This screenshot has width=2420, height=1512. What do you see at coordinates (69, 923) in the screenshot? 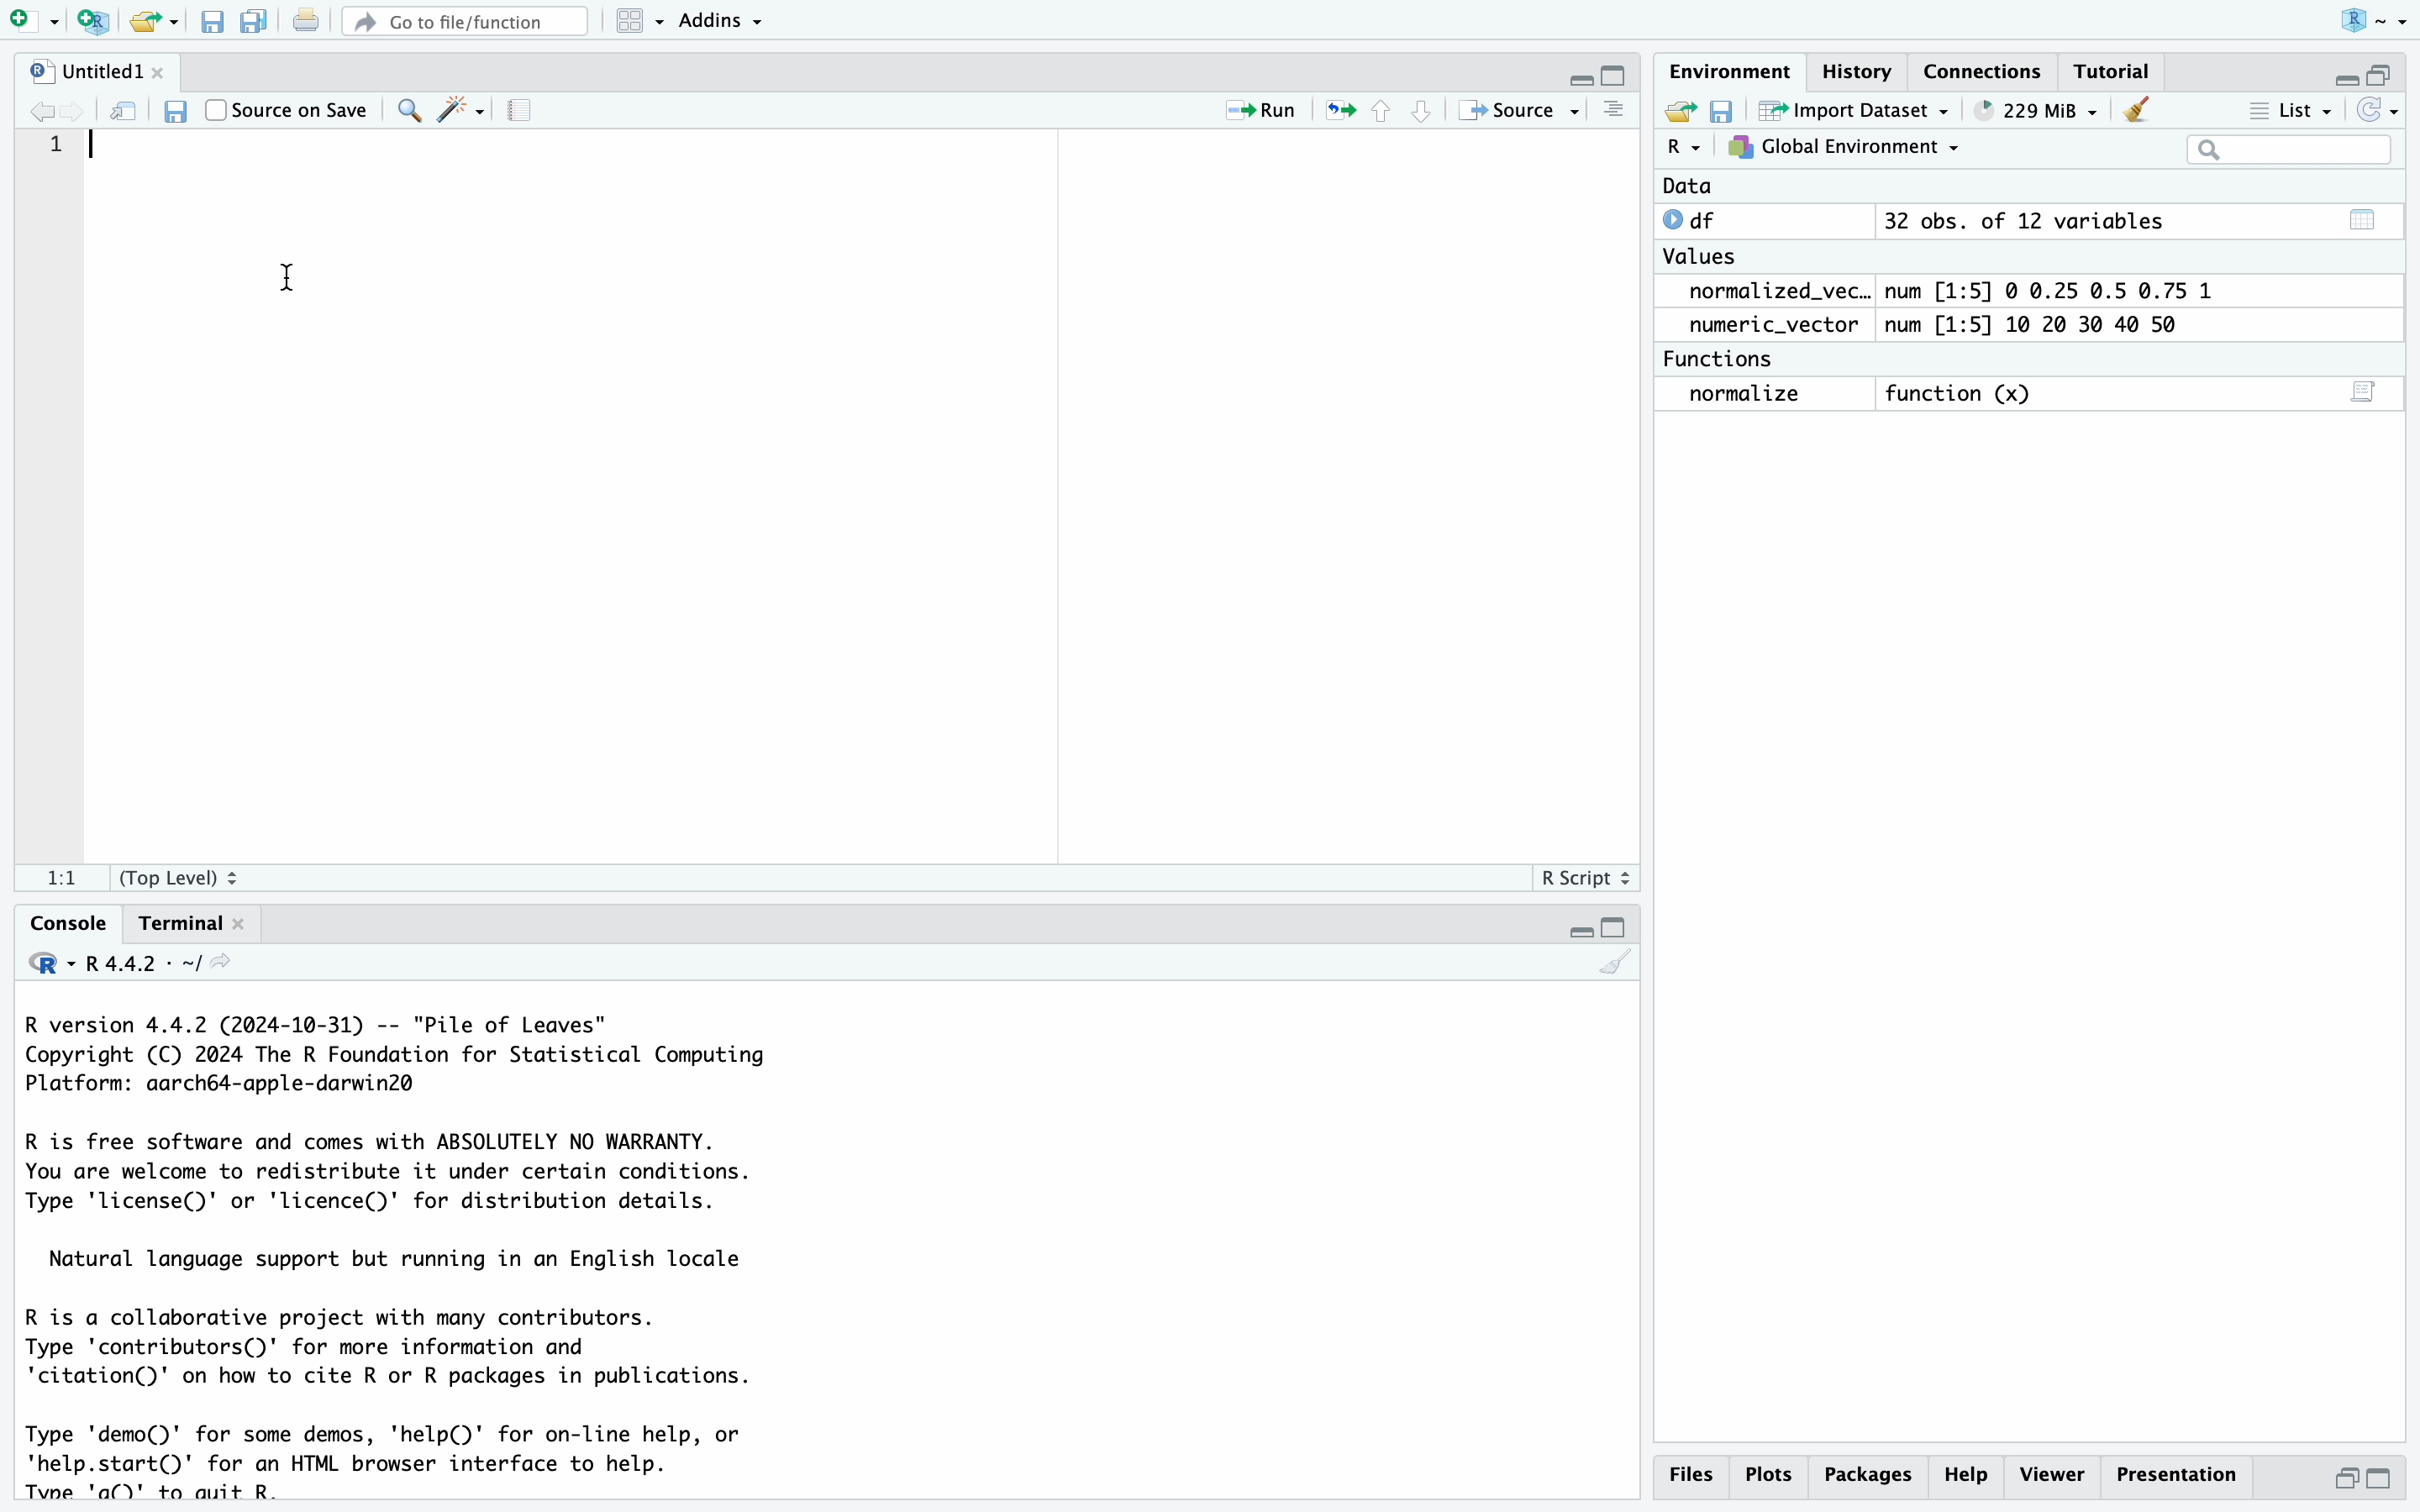
I see `Console` at bounding box center [69, 923].